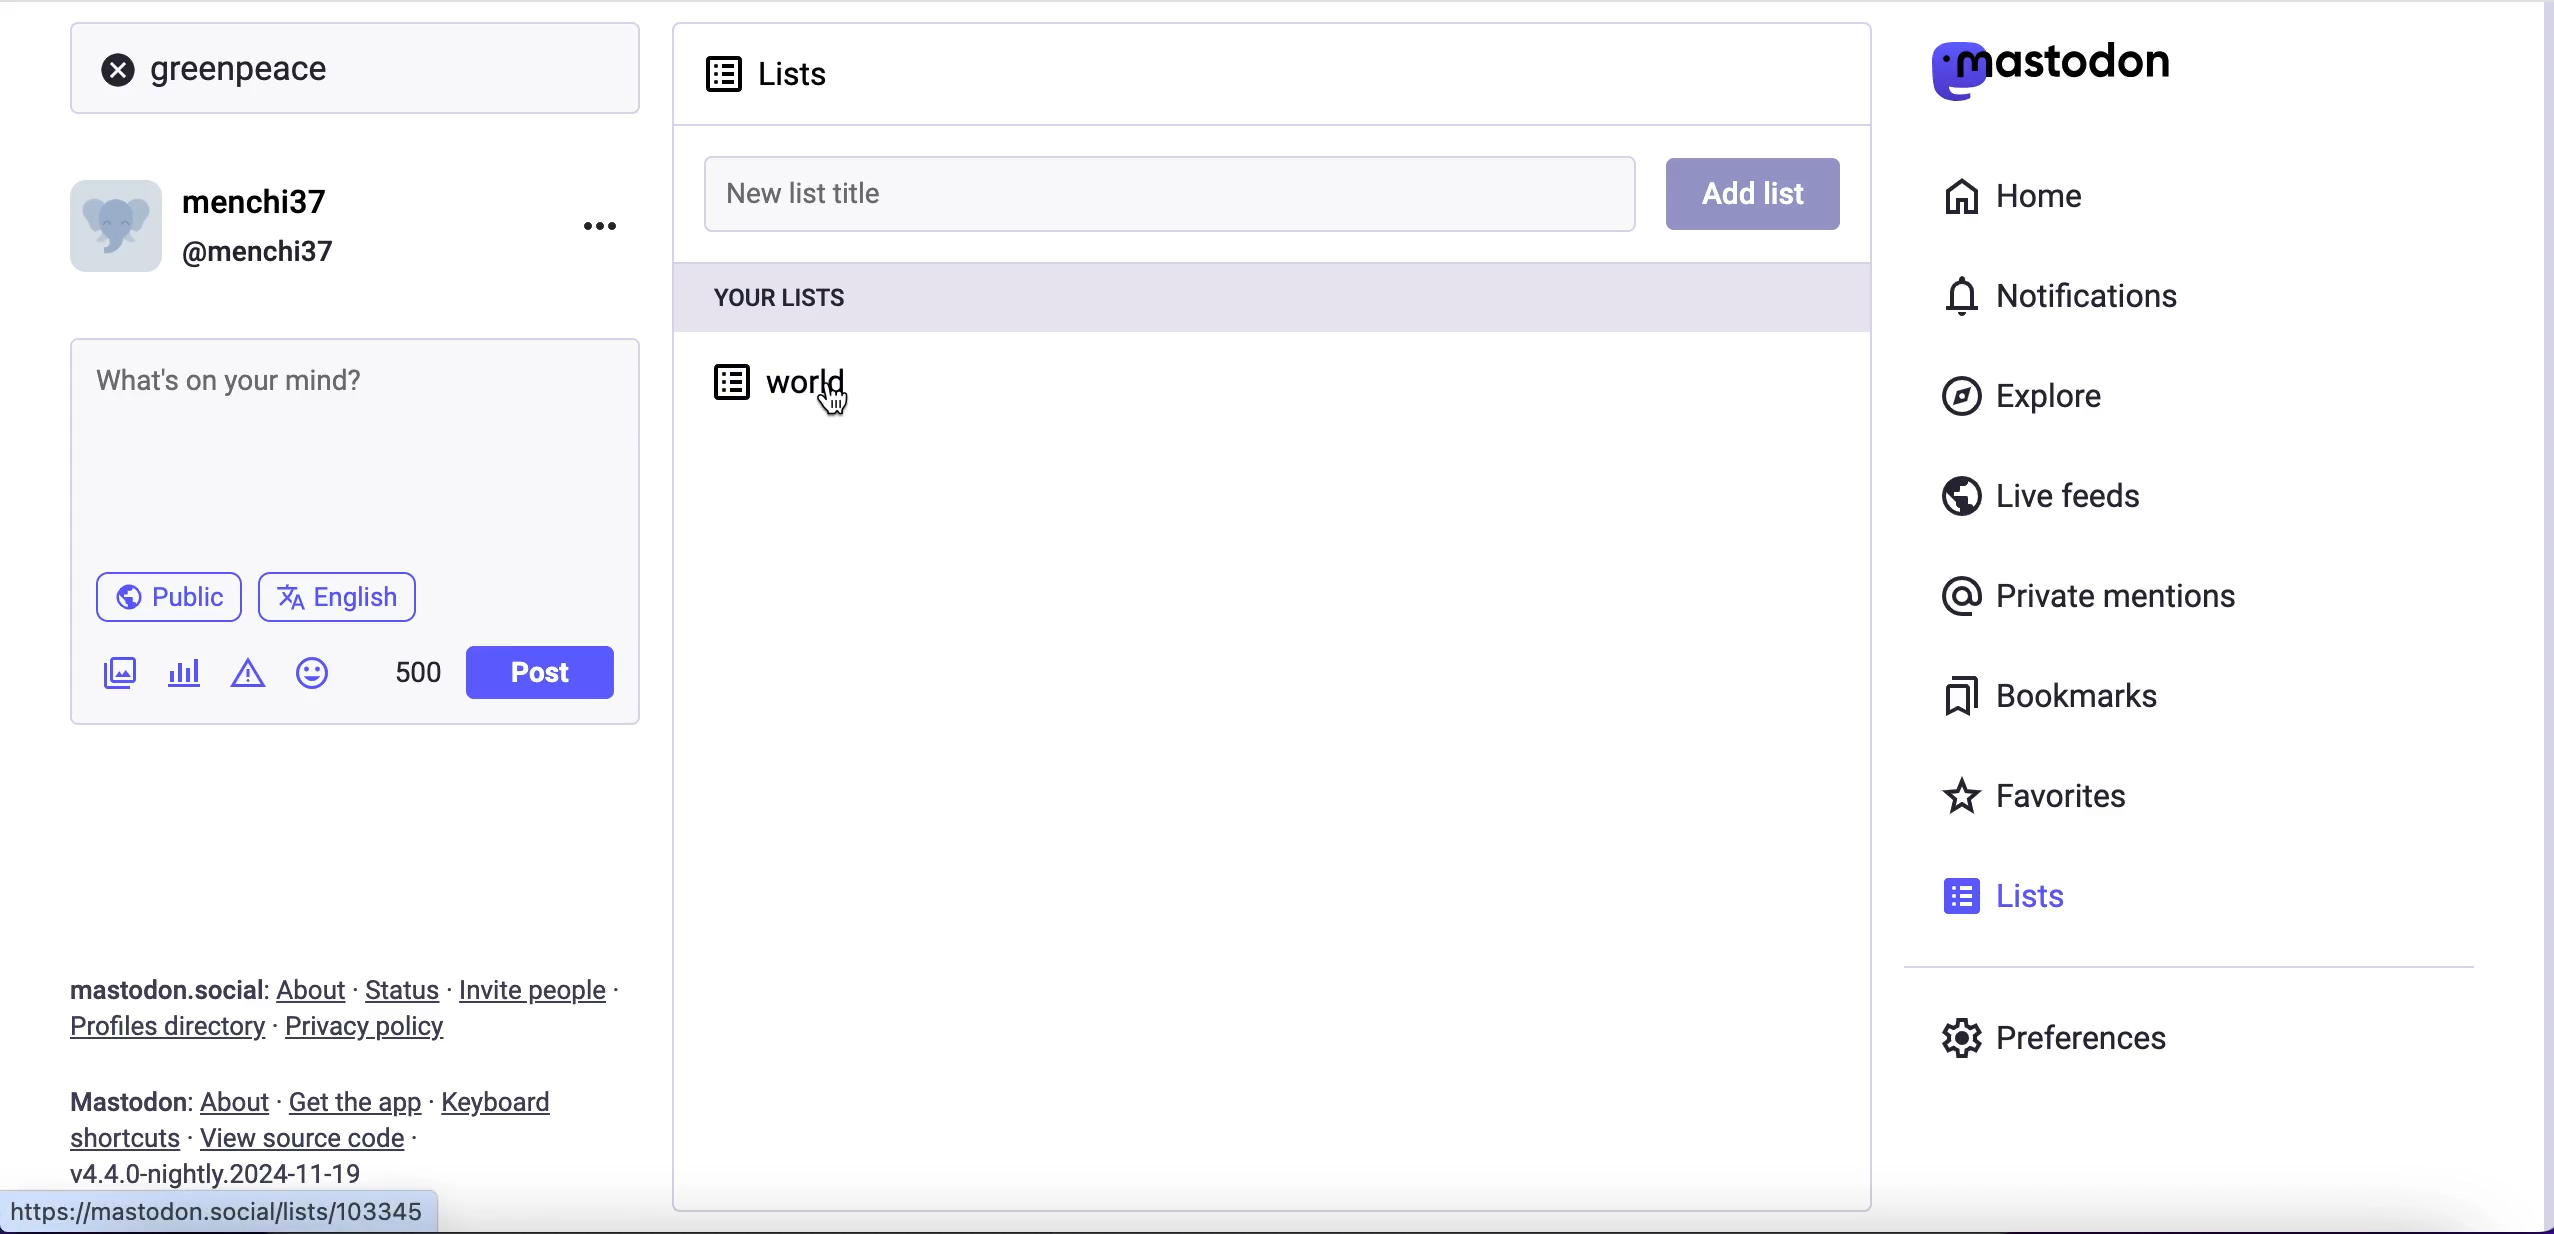 The height and width of the screenshot is (1234, 2554). Describe the element at coordinates (769, 71) in the screenshot. I see `lists` at that location.